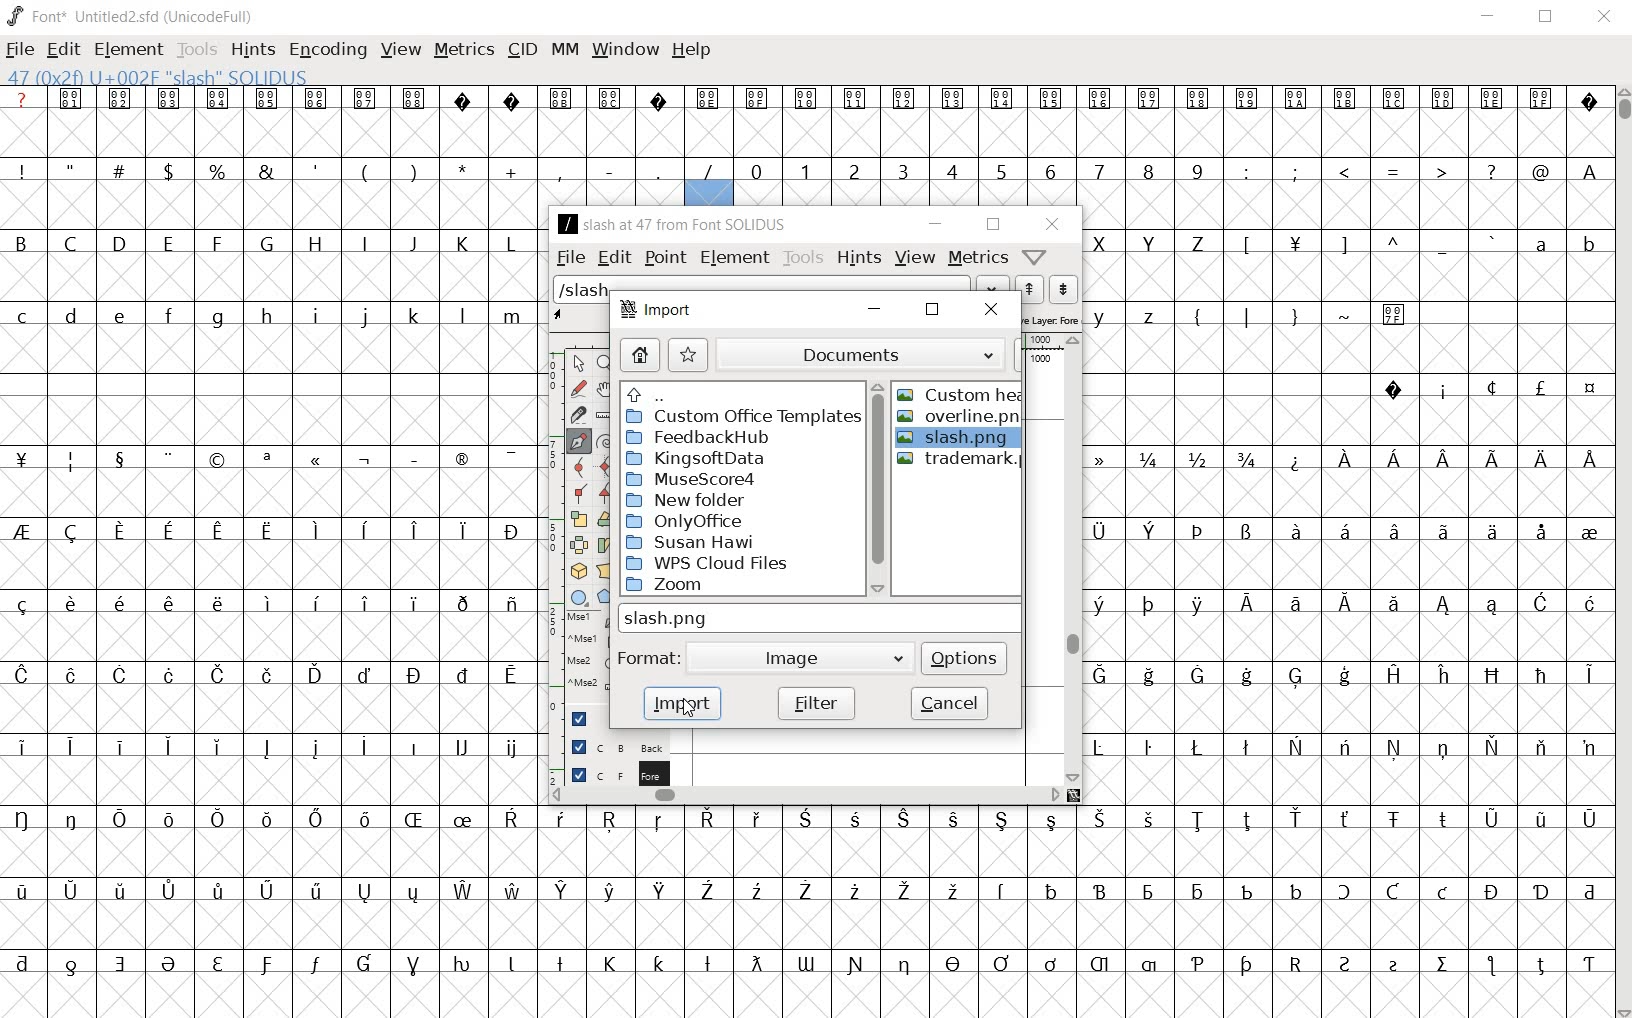 This screenshot has width=1632, height=1018. Describe the element at coordinates (274, 419) in the screenshot. I see `empty cells` at that location.